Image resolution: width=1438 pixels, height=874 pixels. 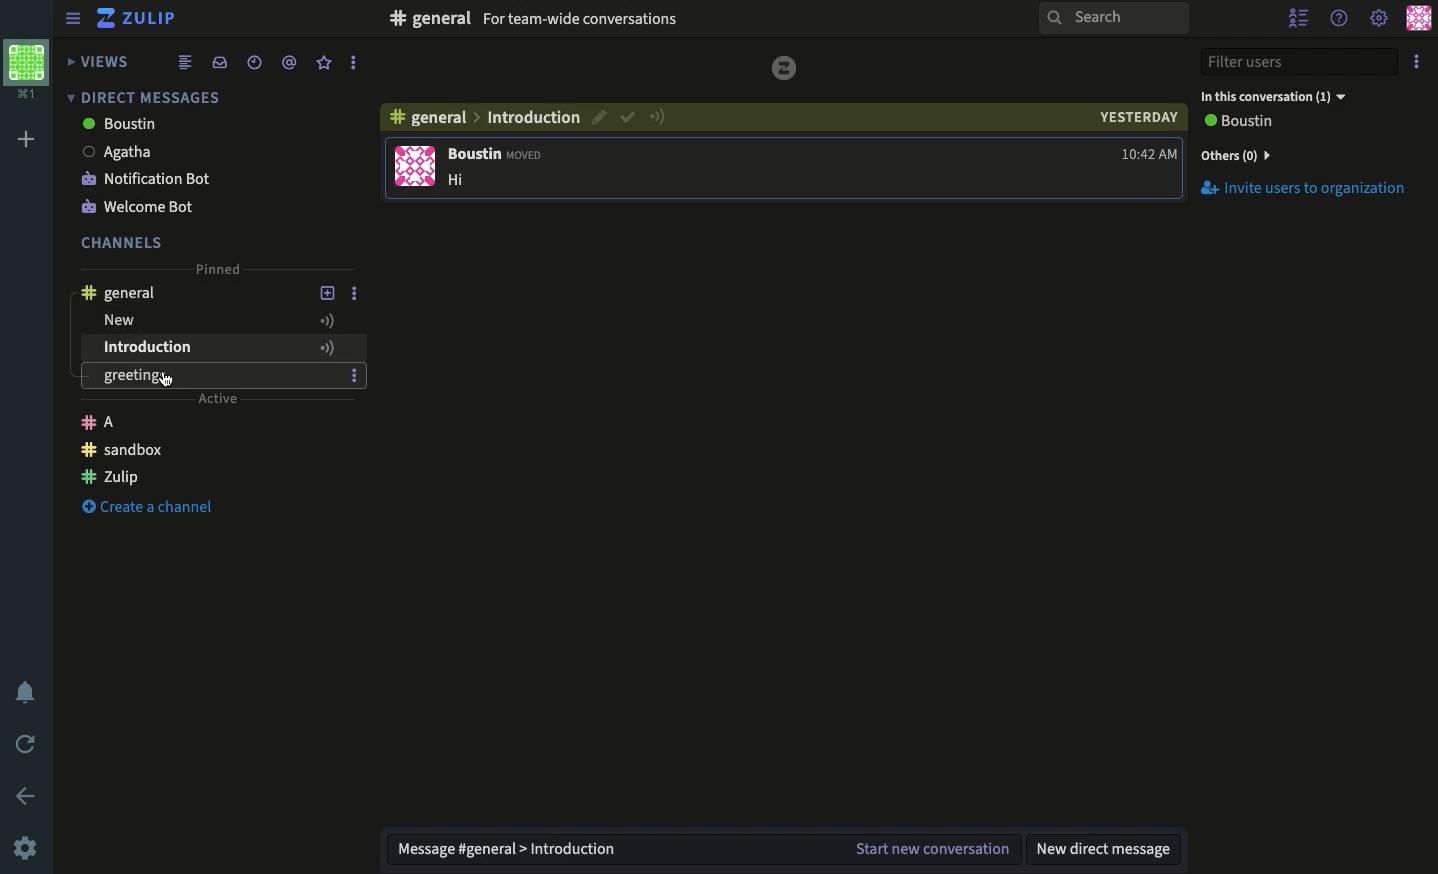 What do you see at coordinates (415, 166) in the screenshot?
I see `Display picture` at bounding box center [415, 166].